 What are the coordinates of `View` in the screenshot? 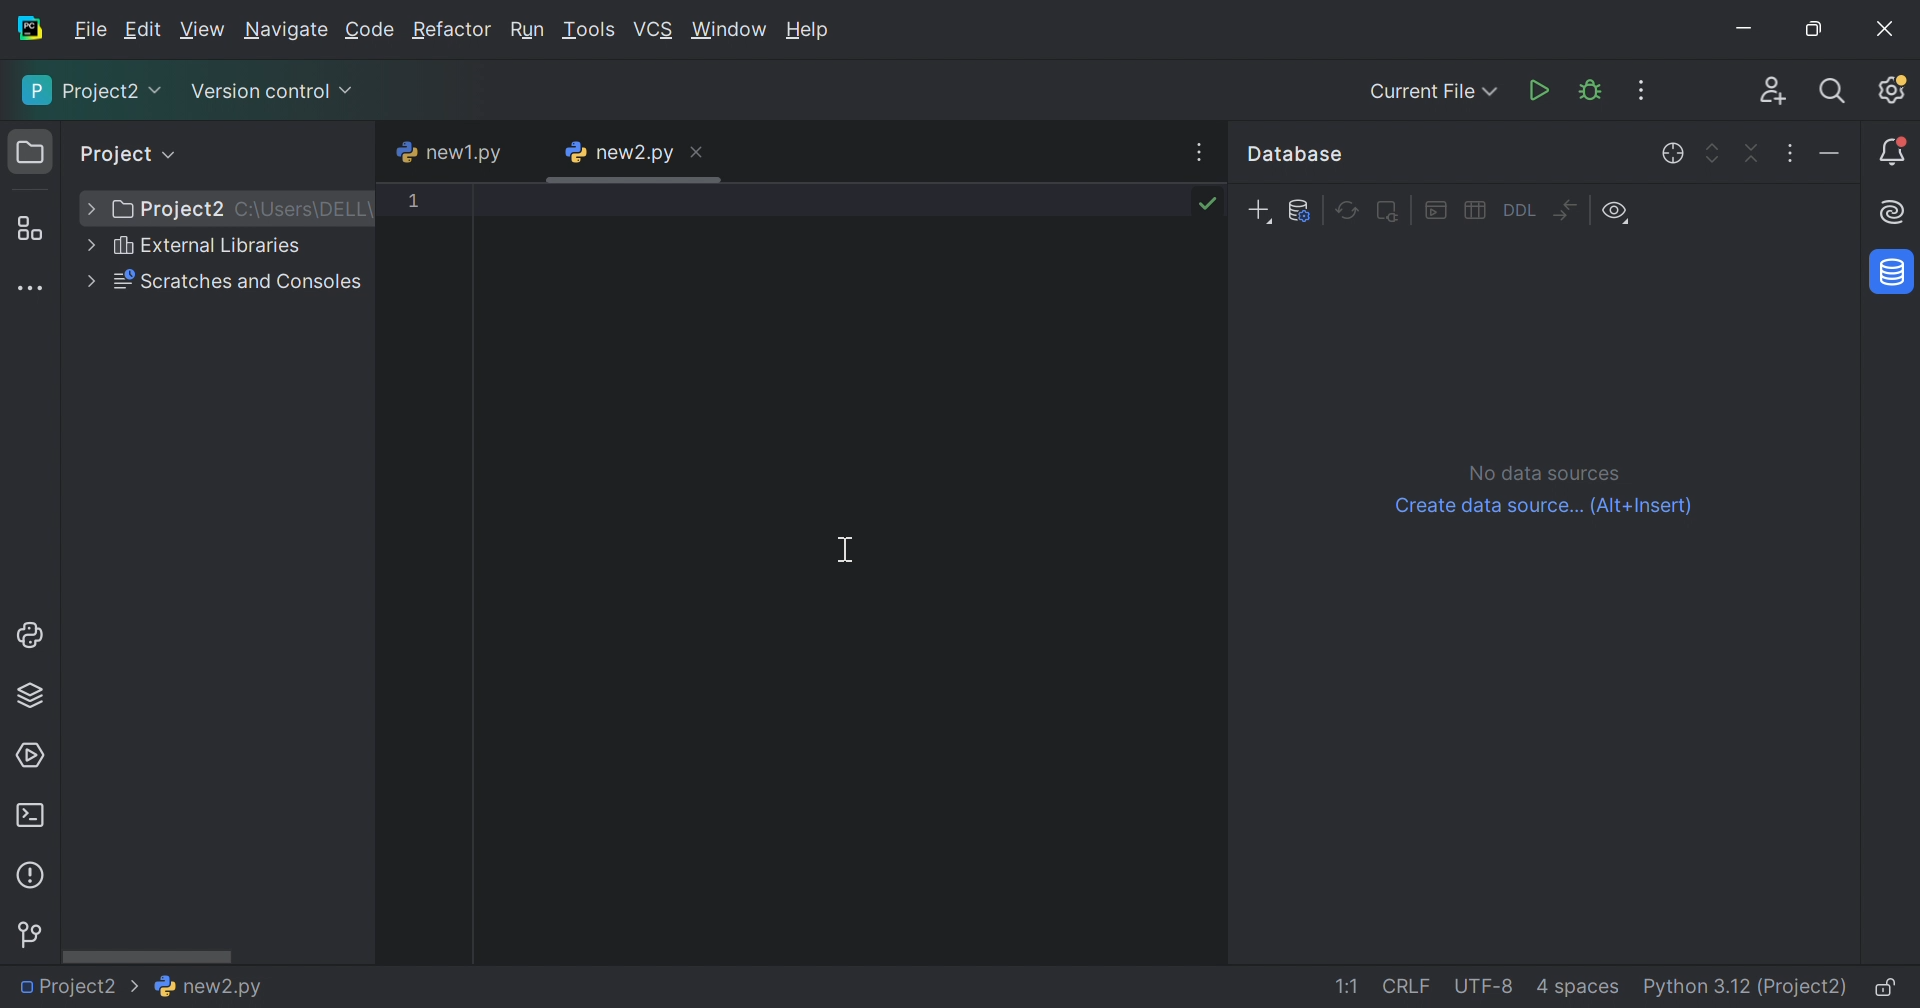 It's located at (204, 27).